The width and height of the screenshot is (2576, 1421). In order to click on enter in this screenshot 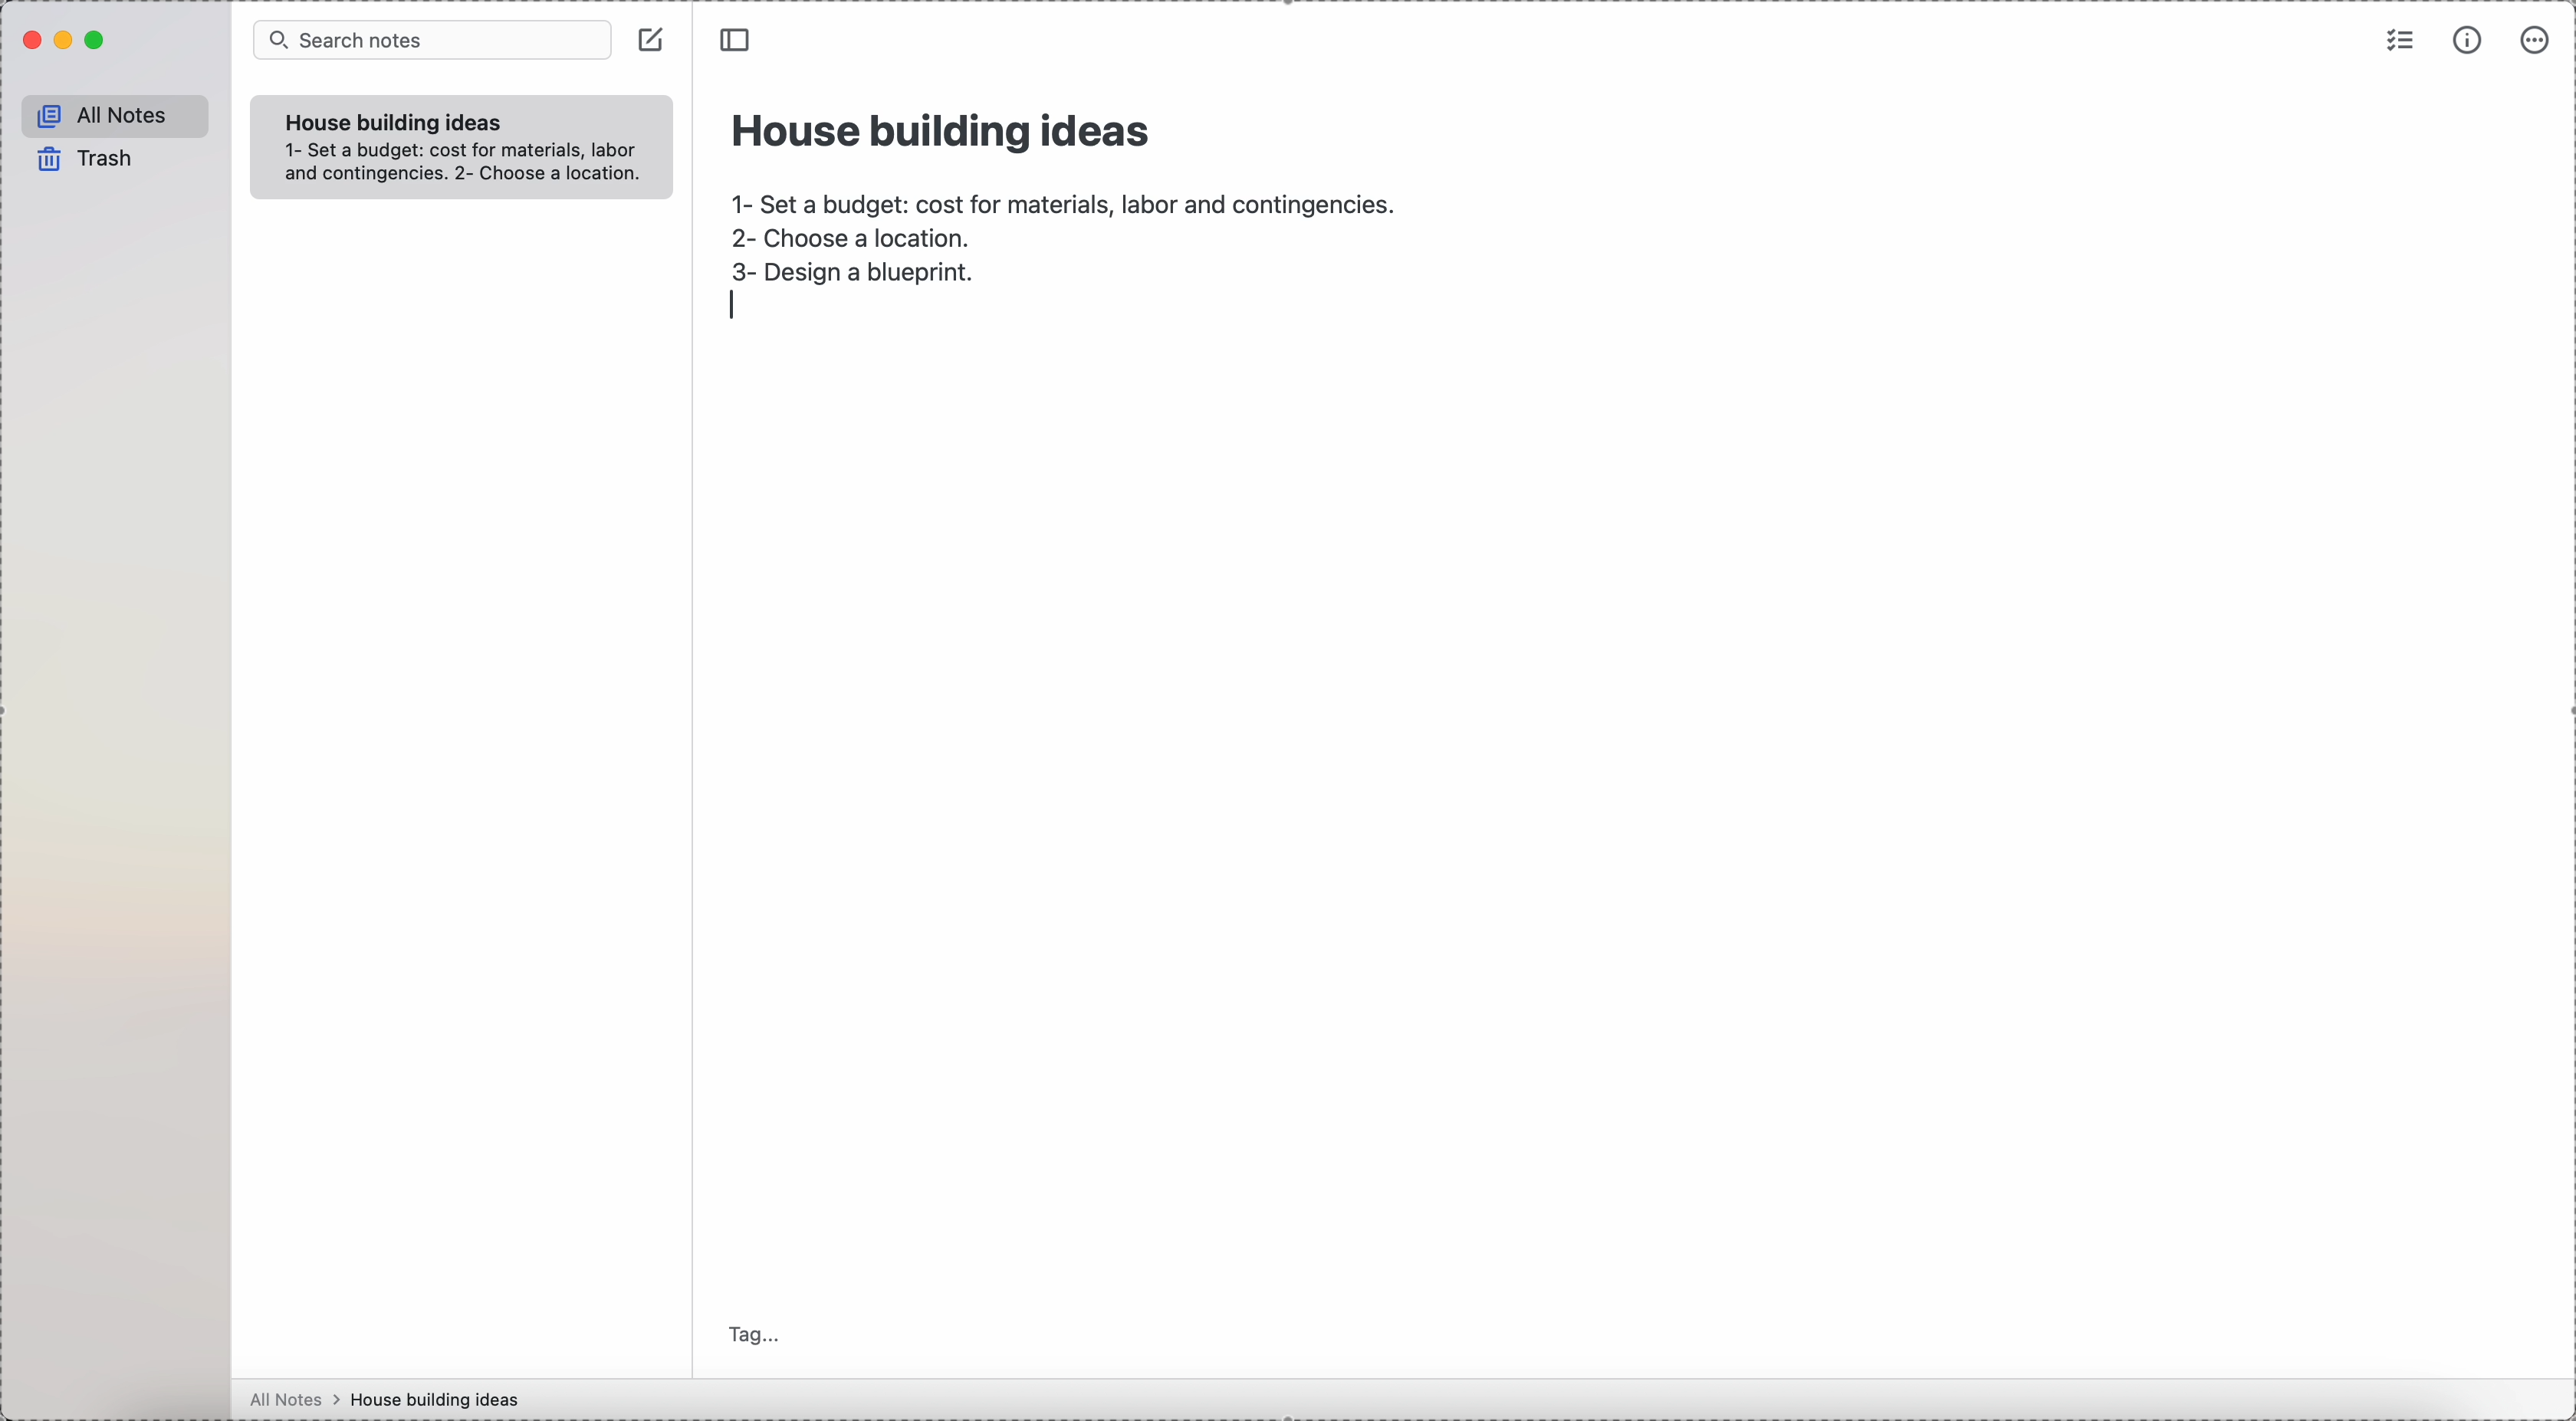, I will do `click(730, 306)`.